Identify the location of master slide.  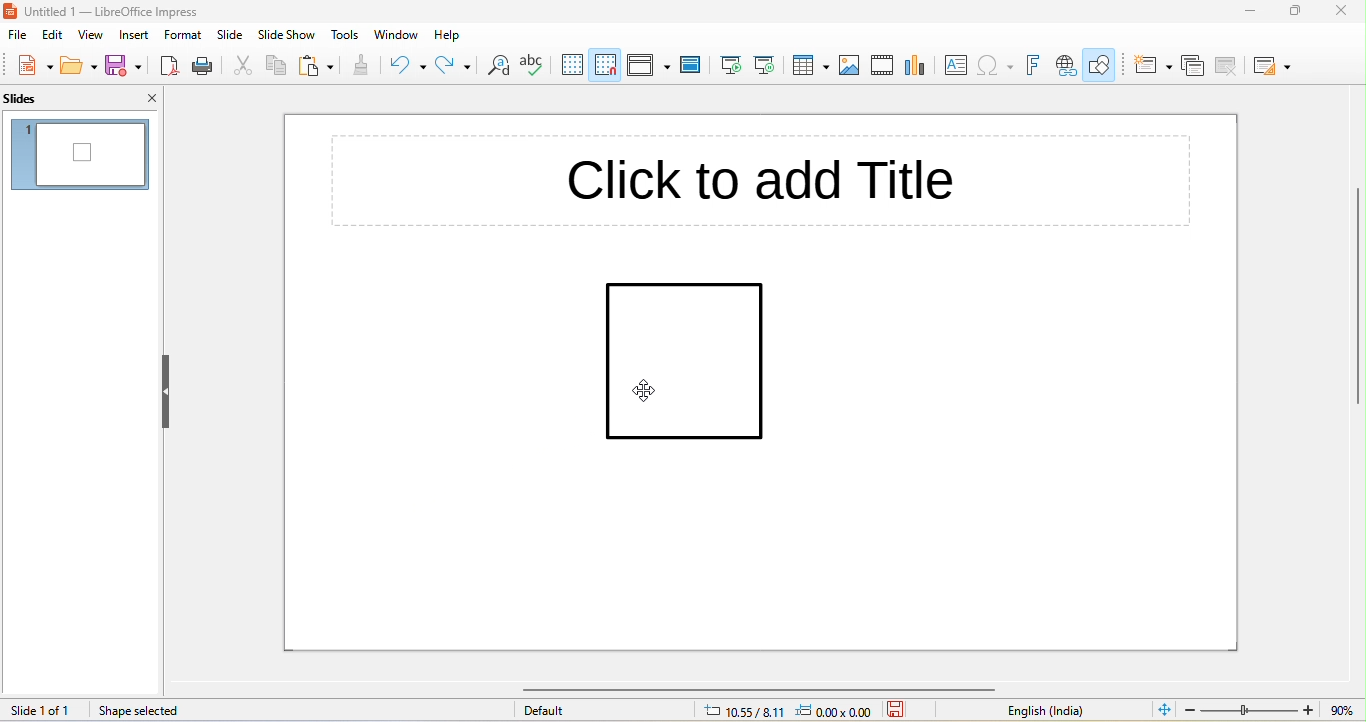
(692, 65).